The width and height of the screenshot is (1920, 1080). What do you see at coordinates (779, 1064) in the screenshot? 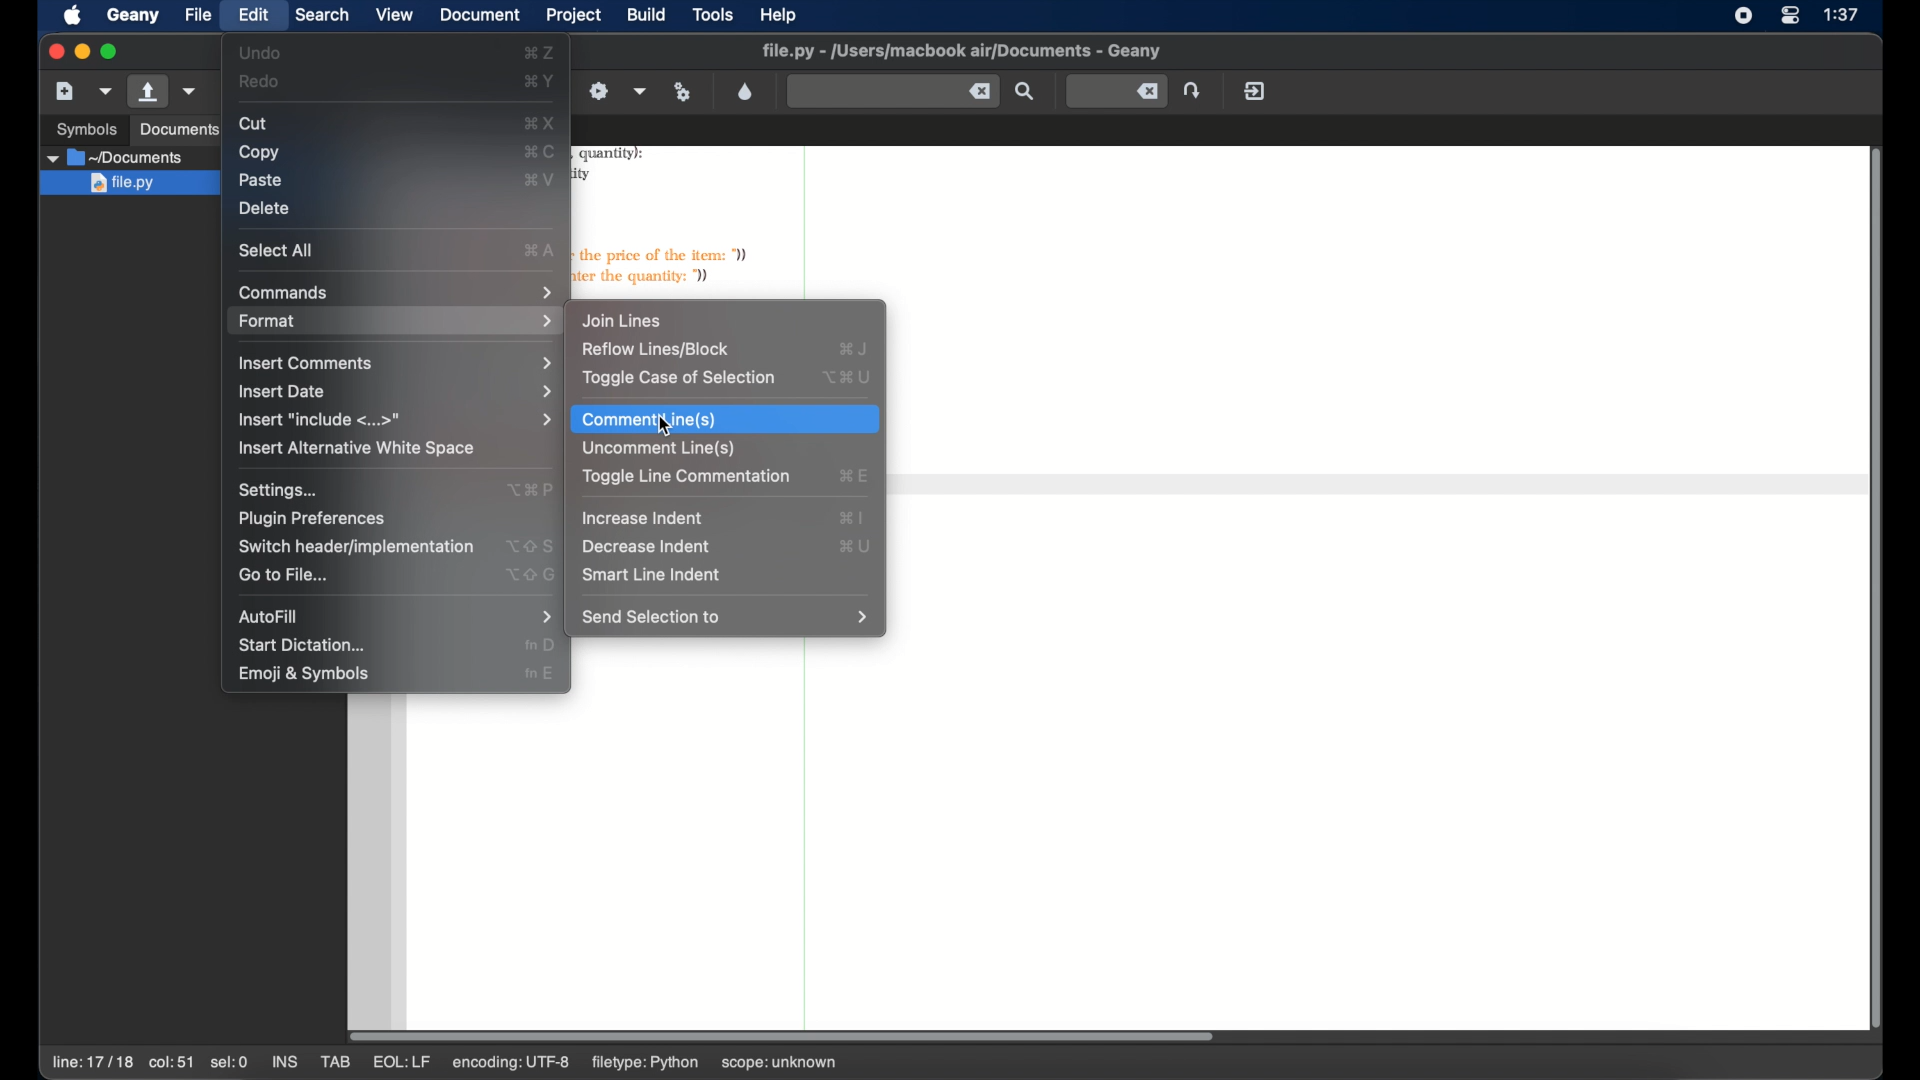
I see `scope: unknown` at bounding box center [779, 1064].